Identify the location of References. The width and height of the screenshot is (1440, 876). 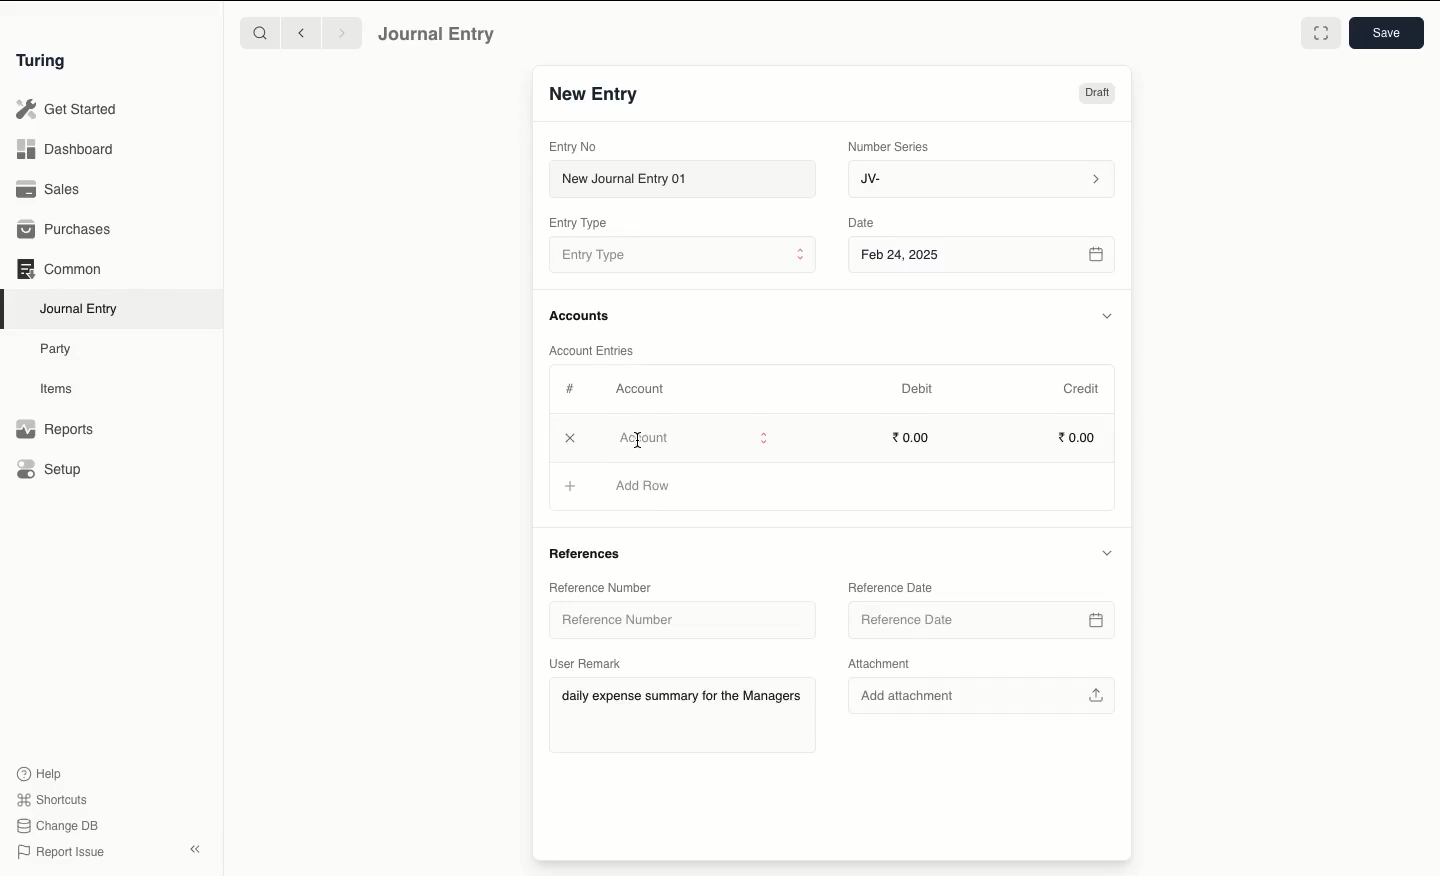
(593, 552).